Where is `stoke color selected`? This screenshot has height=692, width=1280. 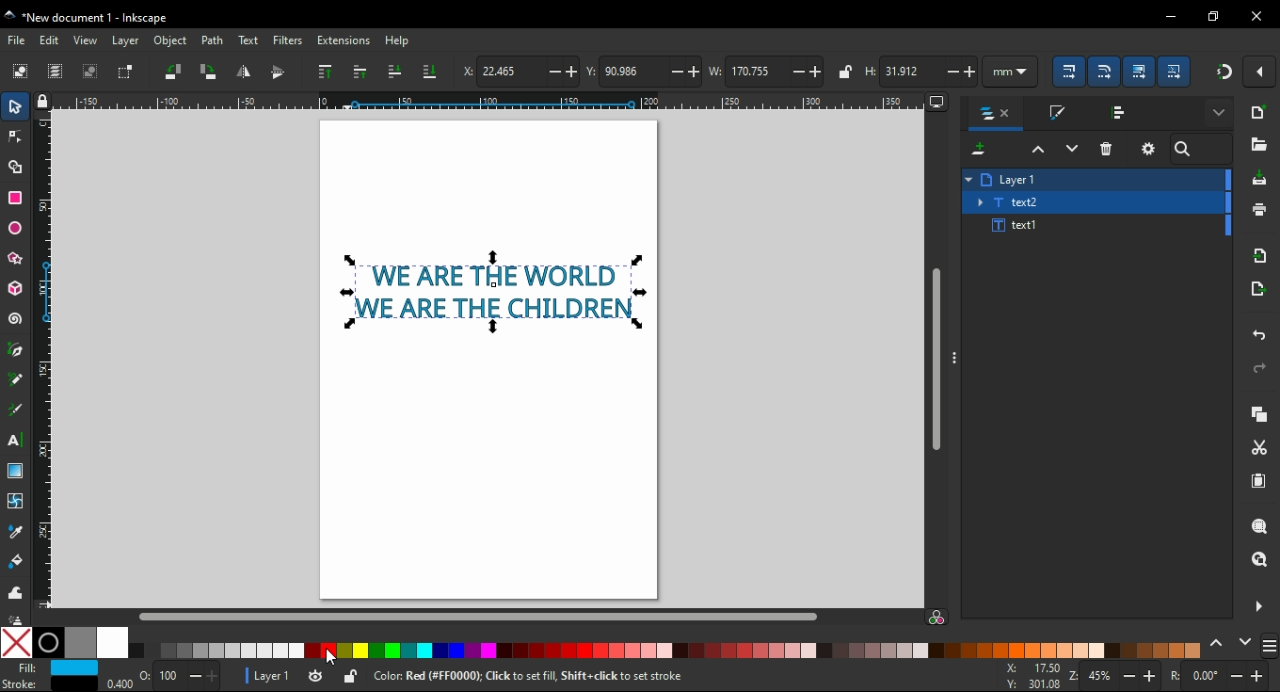 stoke color selected is located at coordinates (48, 685).